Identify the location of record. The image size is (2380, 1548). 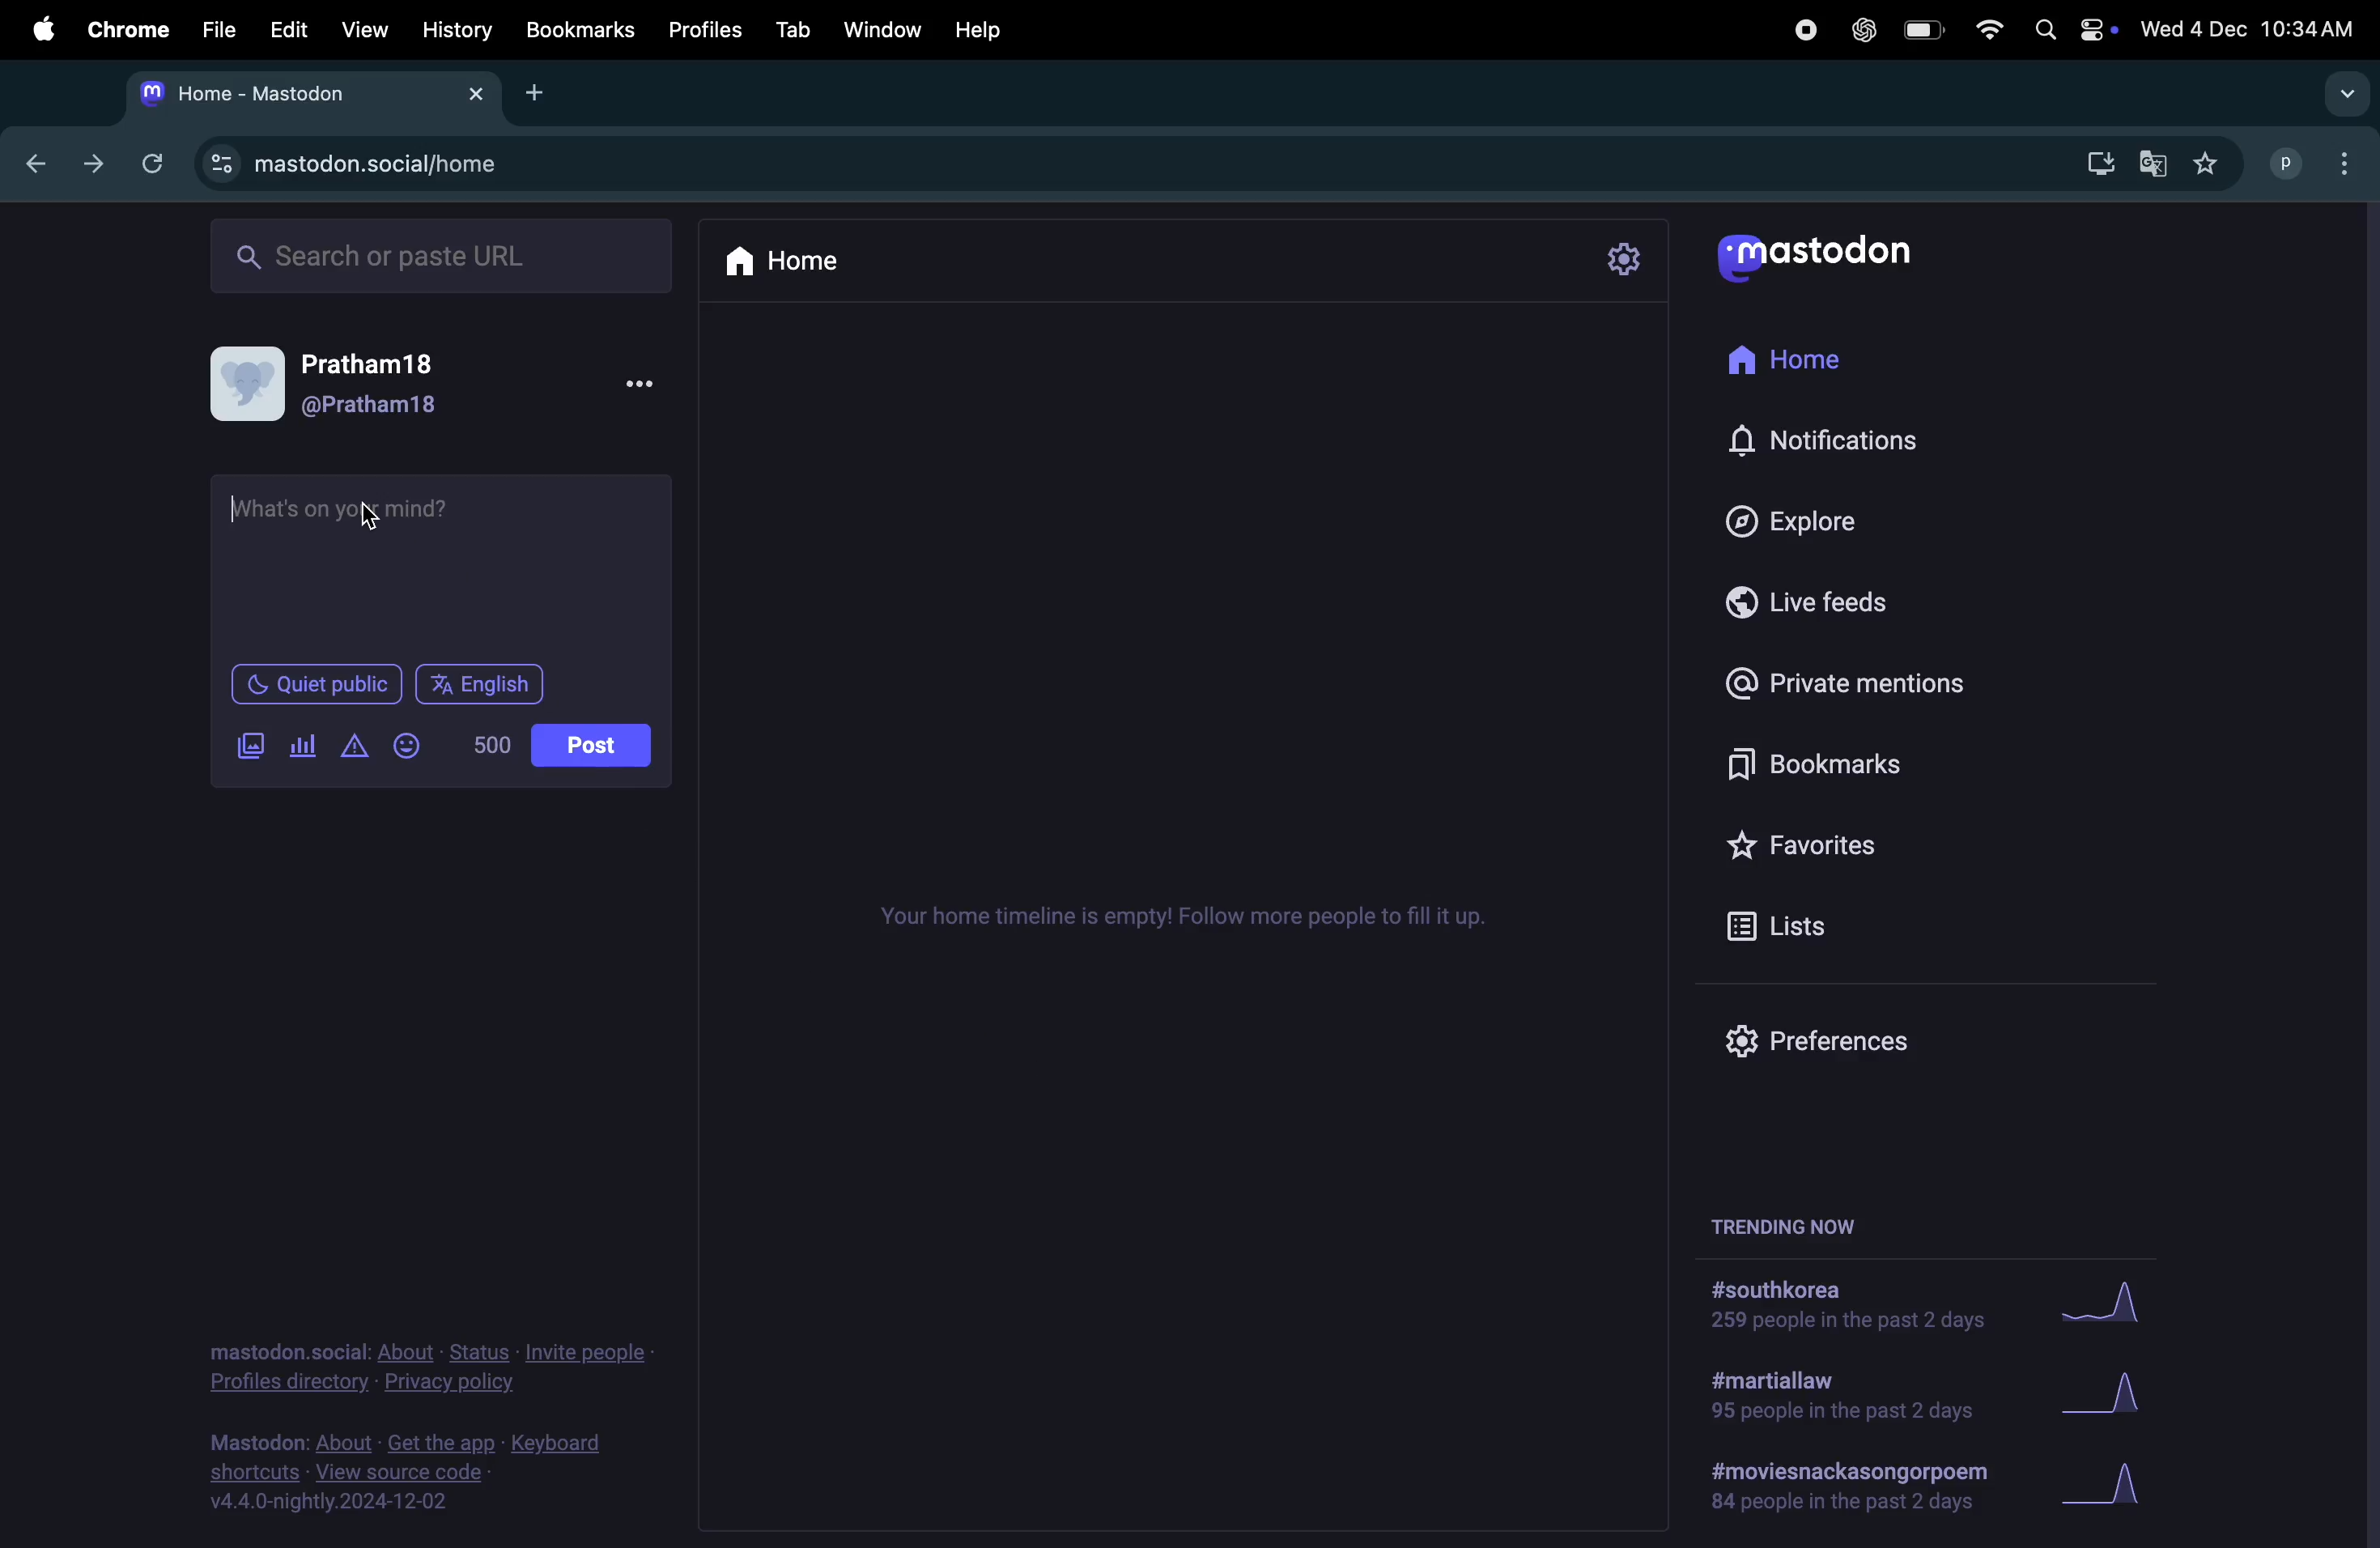
(1797, 31).